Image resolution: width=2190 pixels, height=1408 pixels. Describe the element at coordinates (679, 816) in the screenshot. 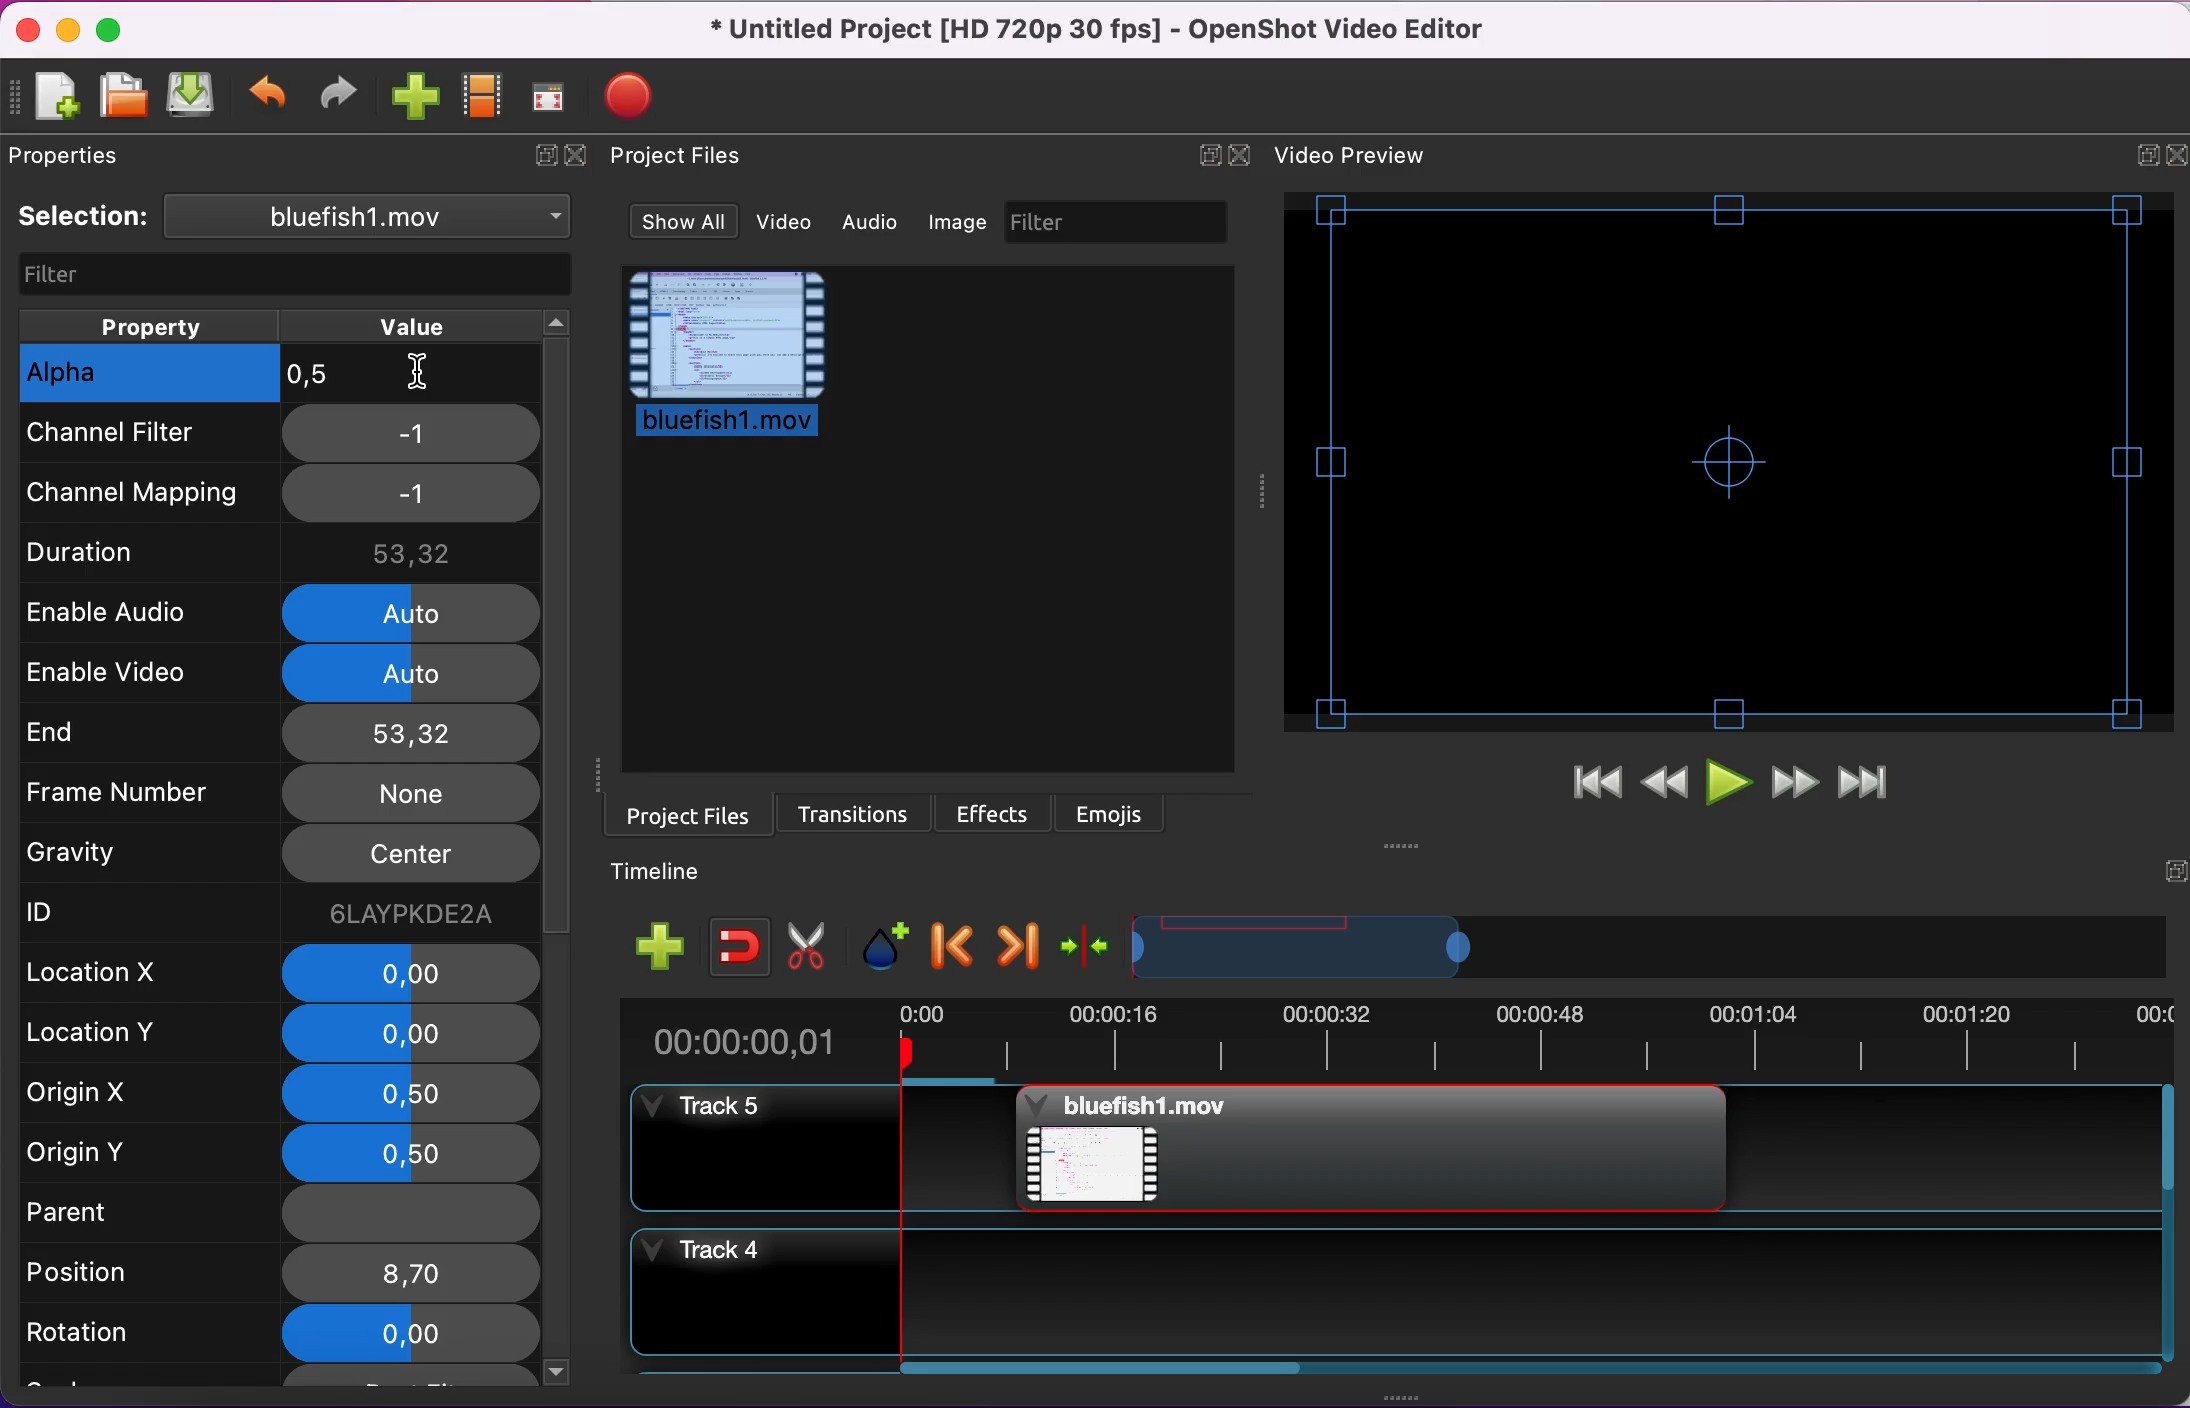

I see `project files` at that location.